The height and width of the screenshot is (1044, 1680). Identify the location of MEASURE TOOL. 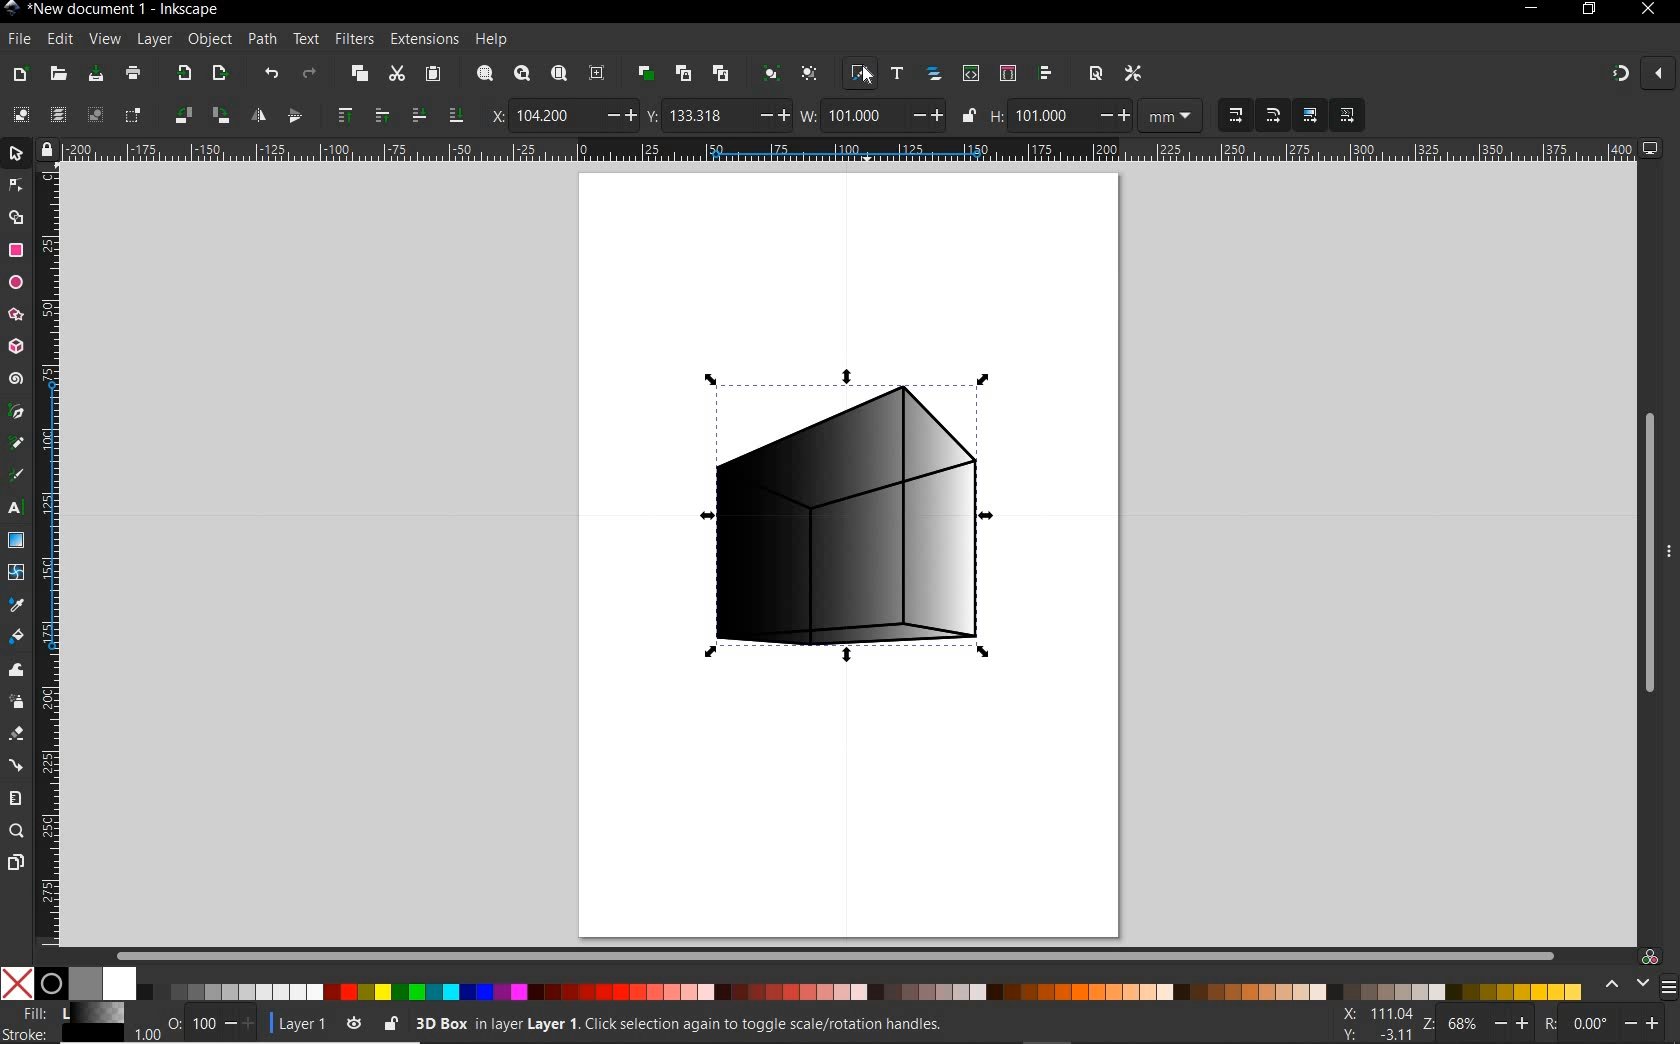
(16, 797).